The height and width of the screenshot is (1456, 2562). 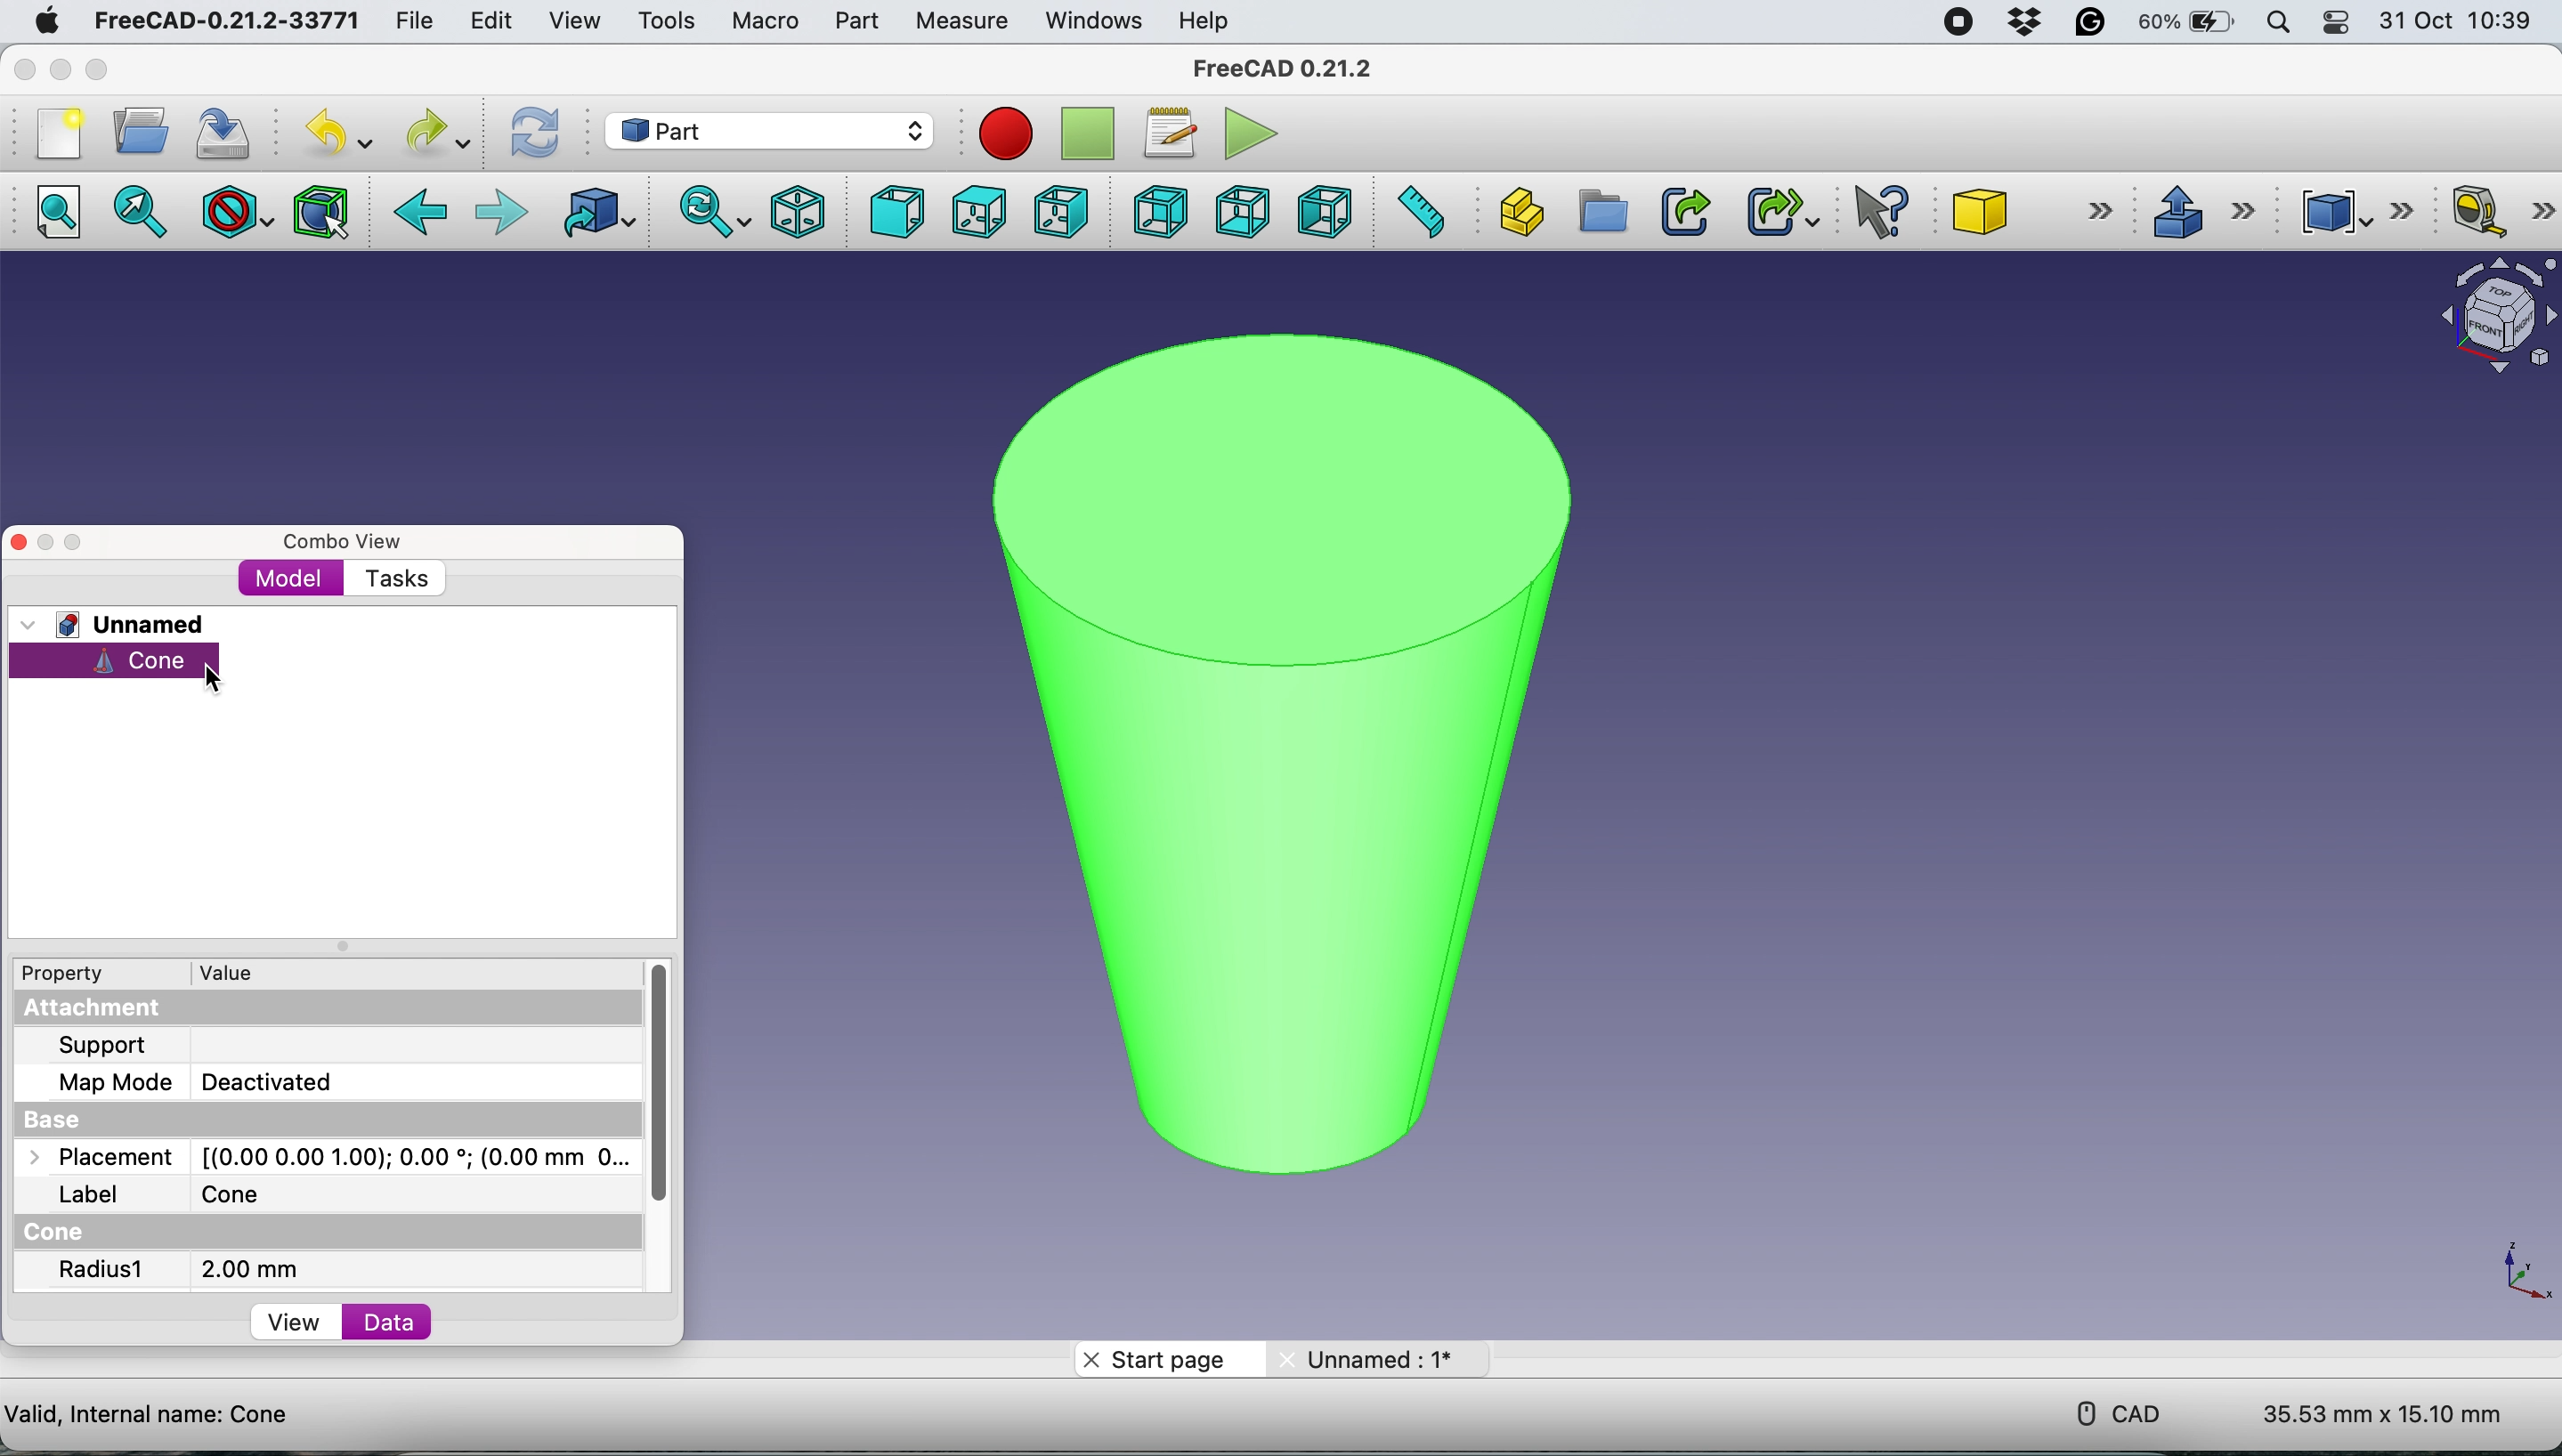 I want to click on make sub link, so click(x=1780, y=211).